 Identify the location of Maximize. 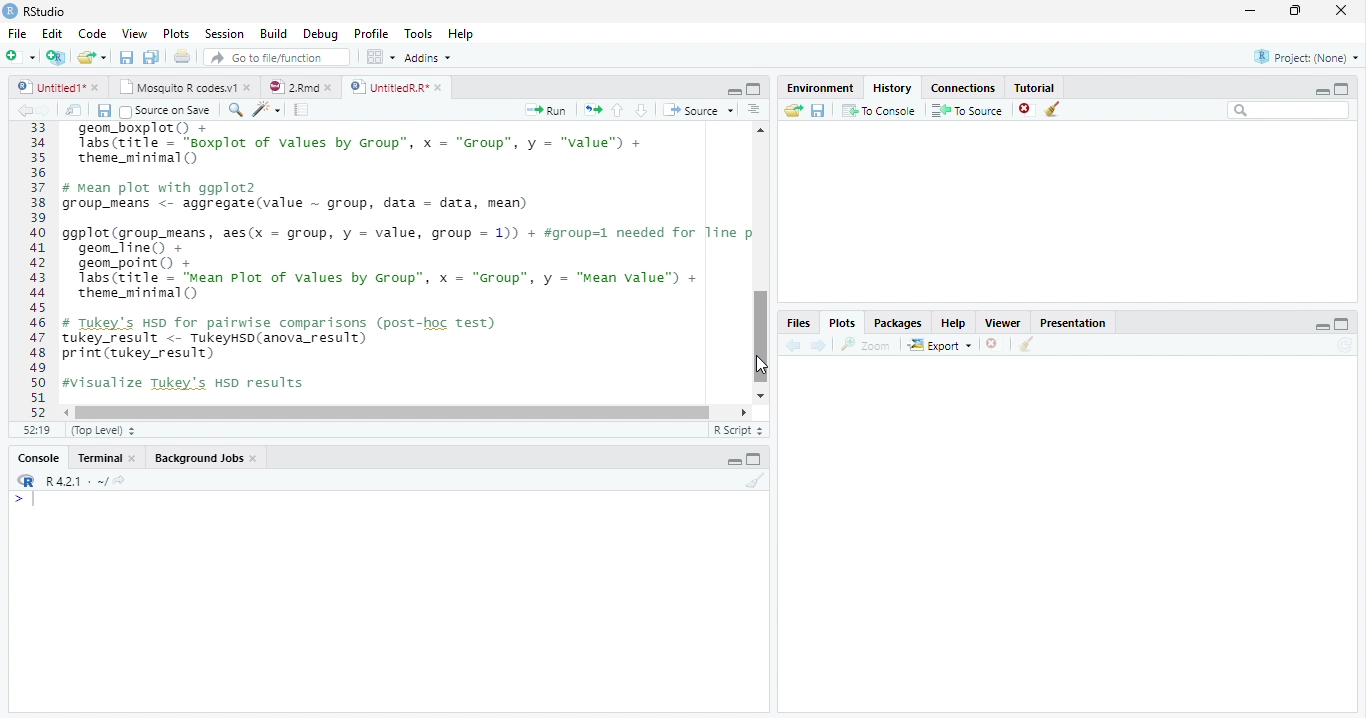
(1297, 11).